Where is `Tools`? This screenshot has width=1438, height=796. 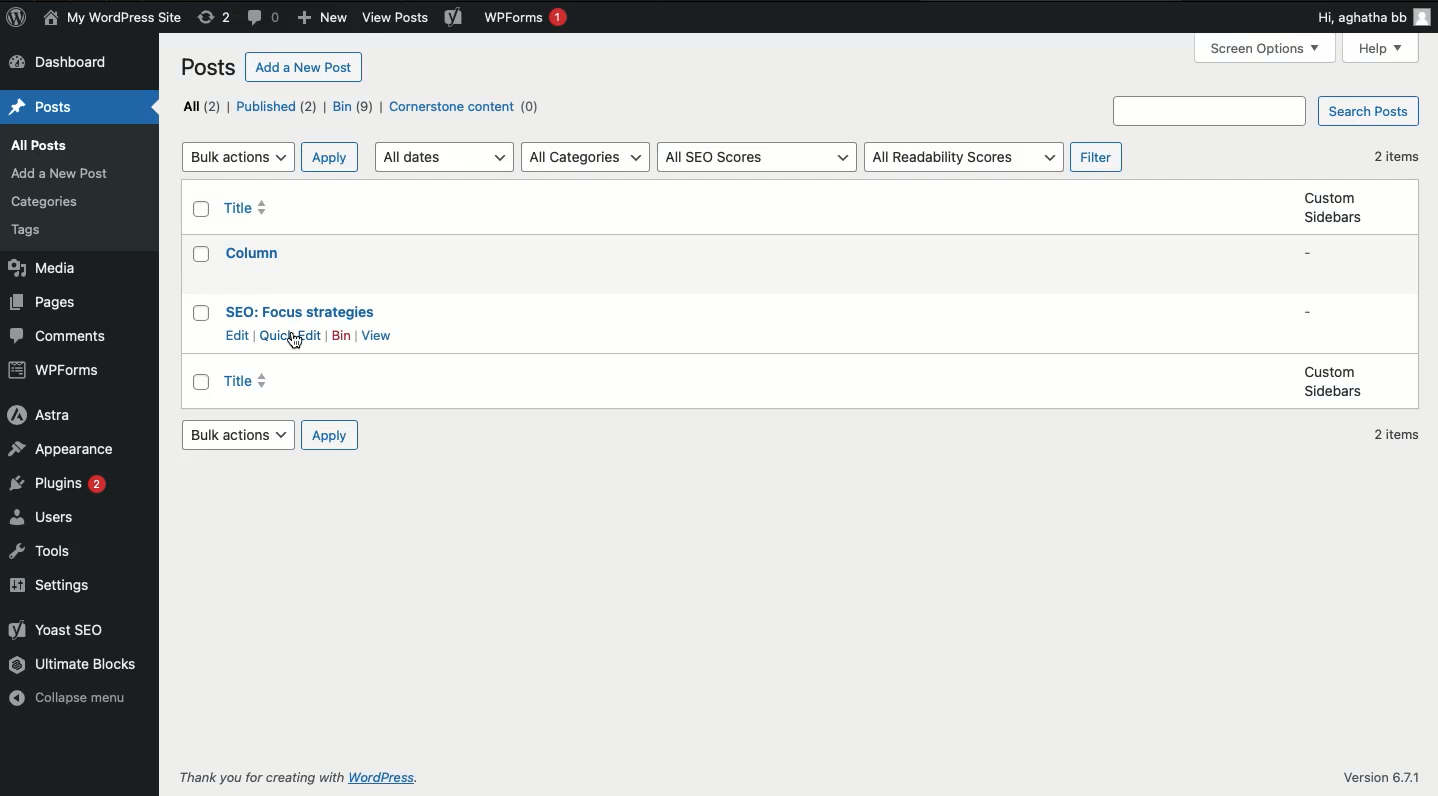
Tools is located at coordinates (46, 553).